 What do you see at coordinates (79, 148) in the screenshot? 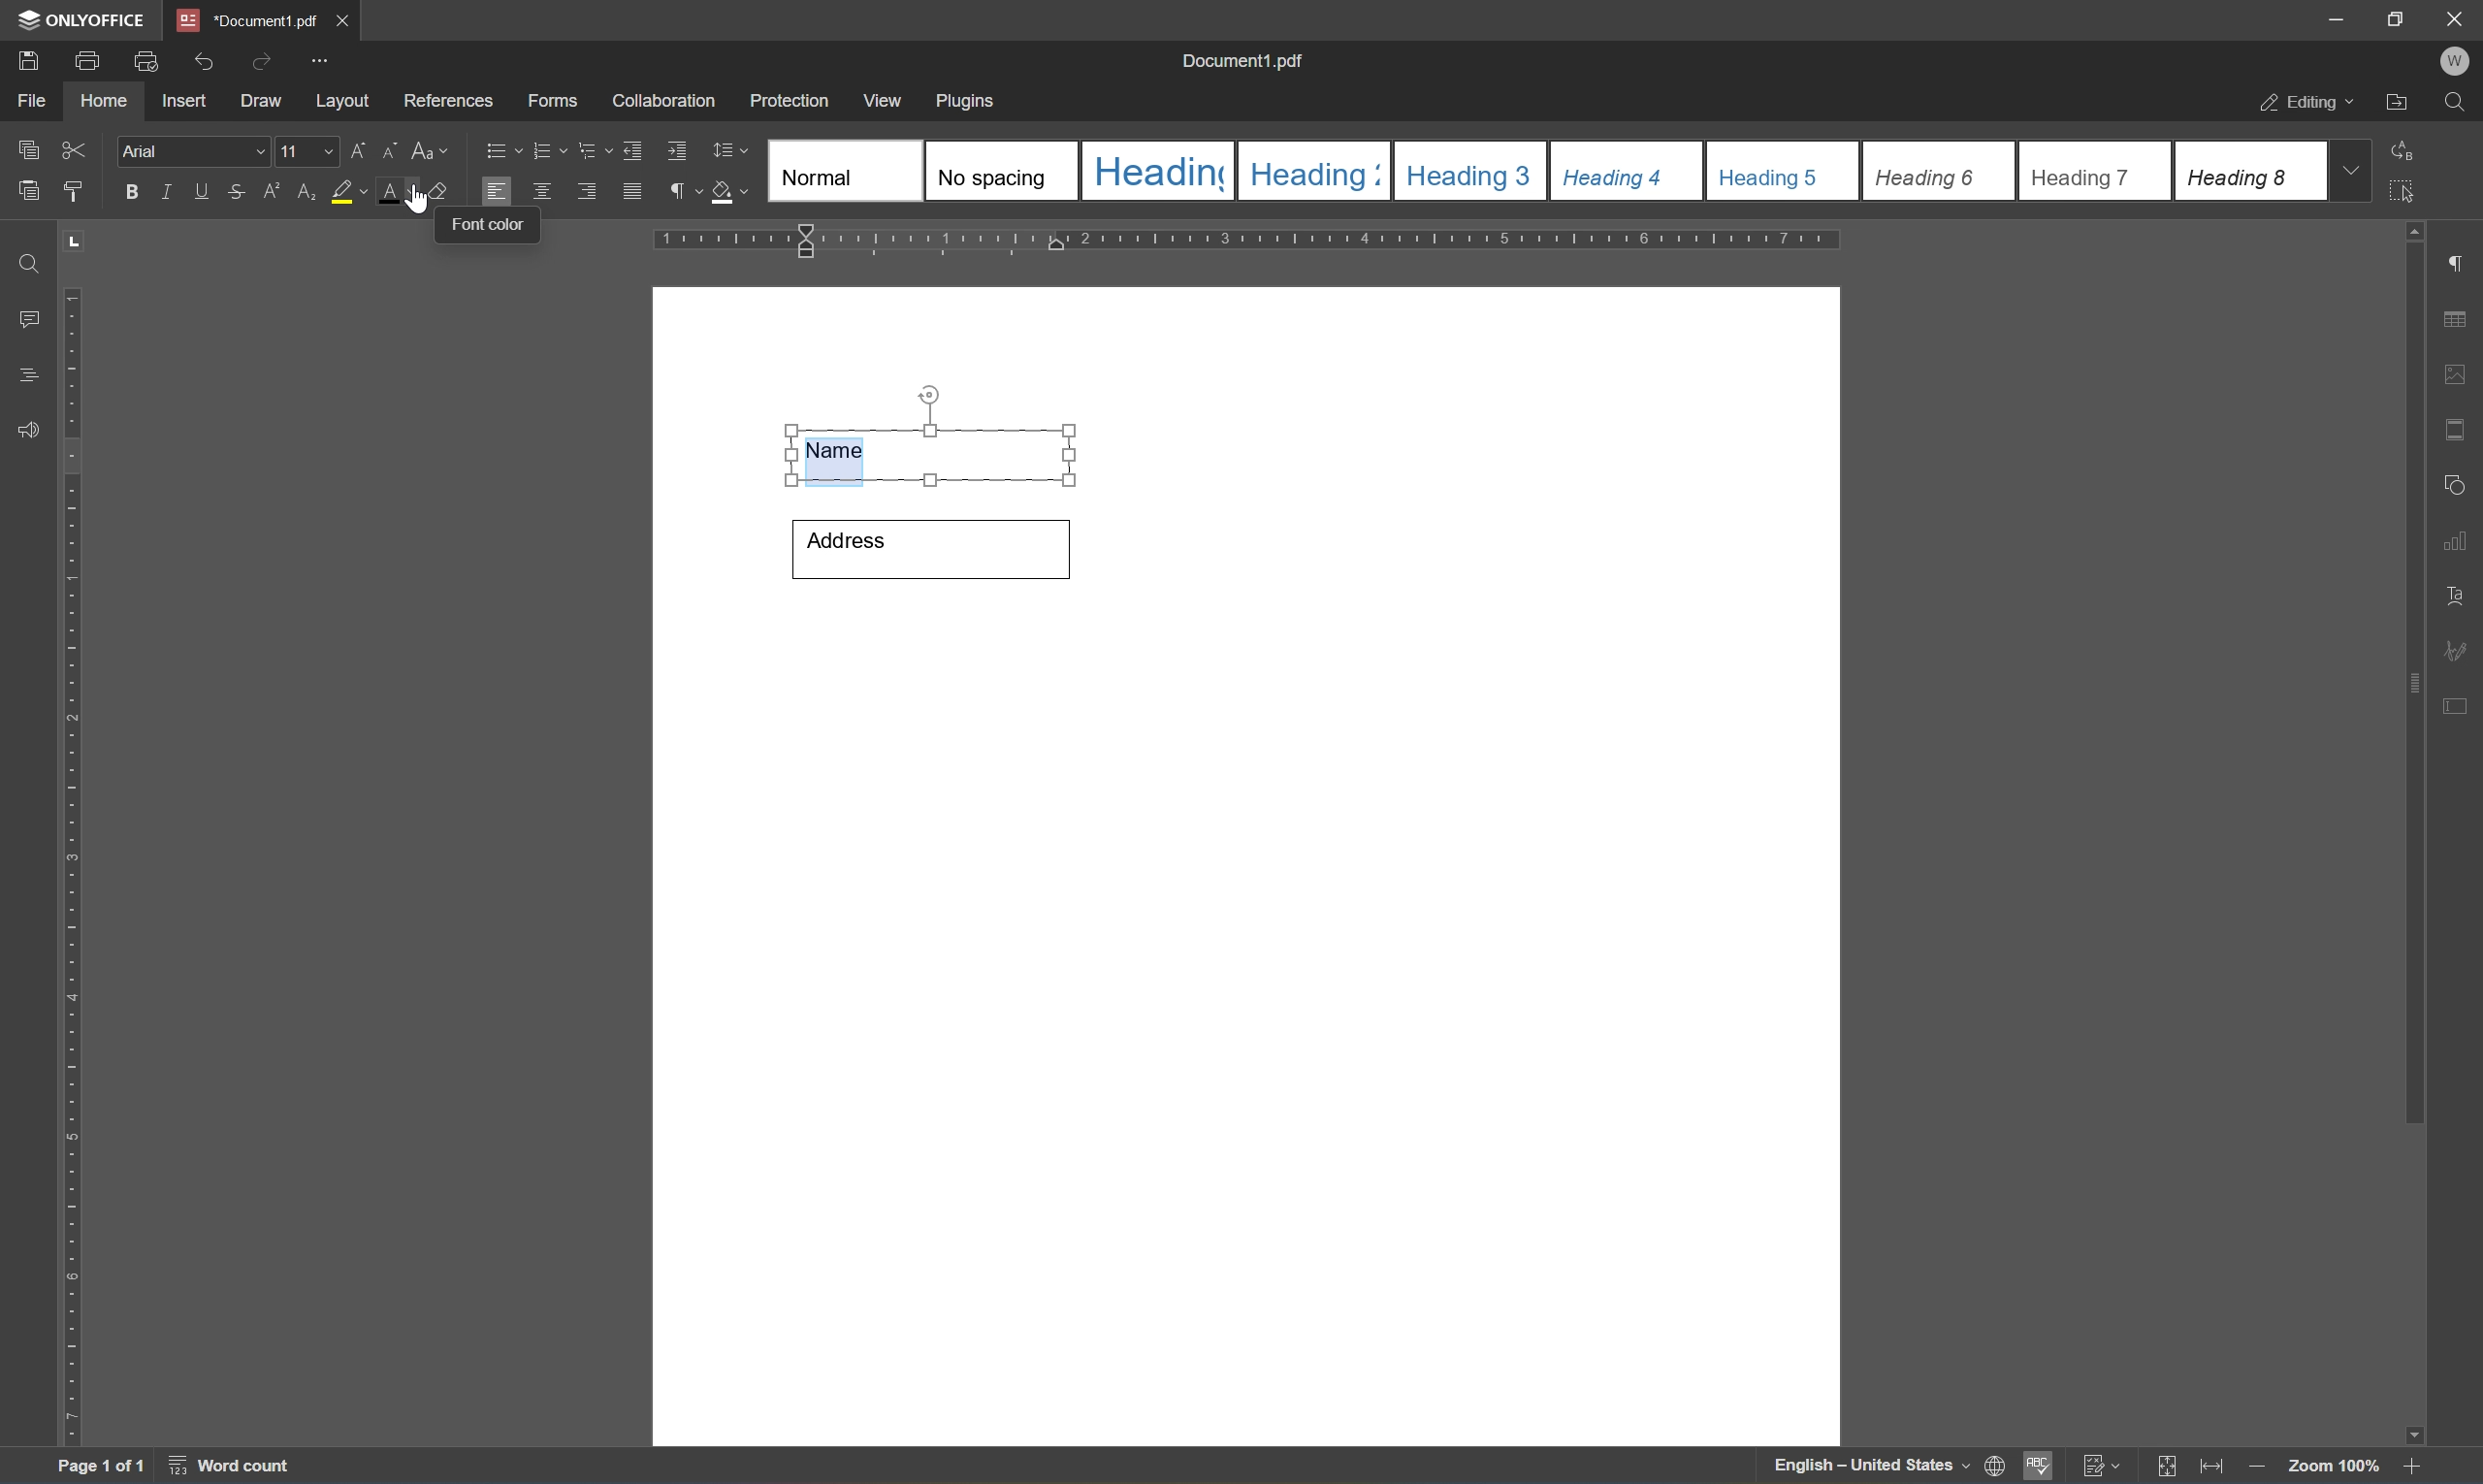
I see `cut` at bounding box center [79, 148].